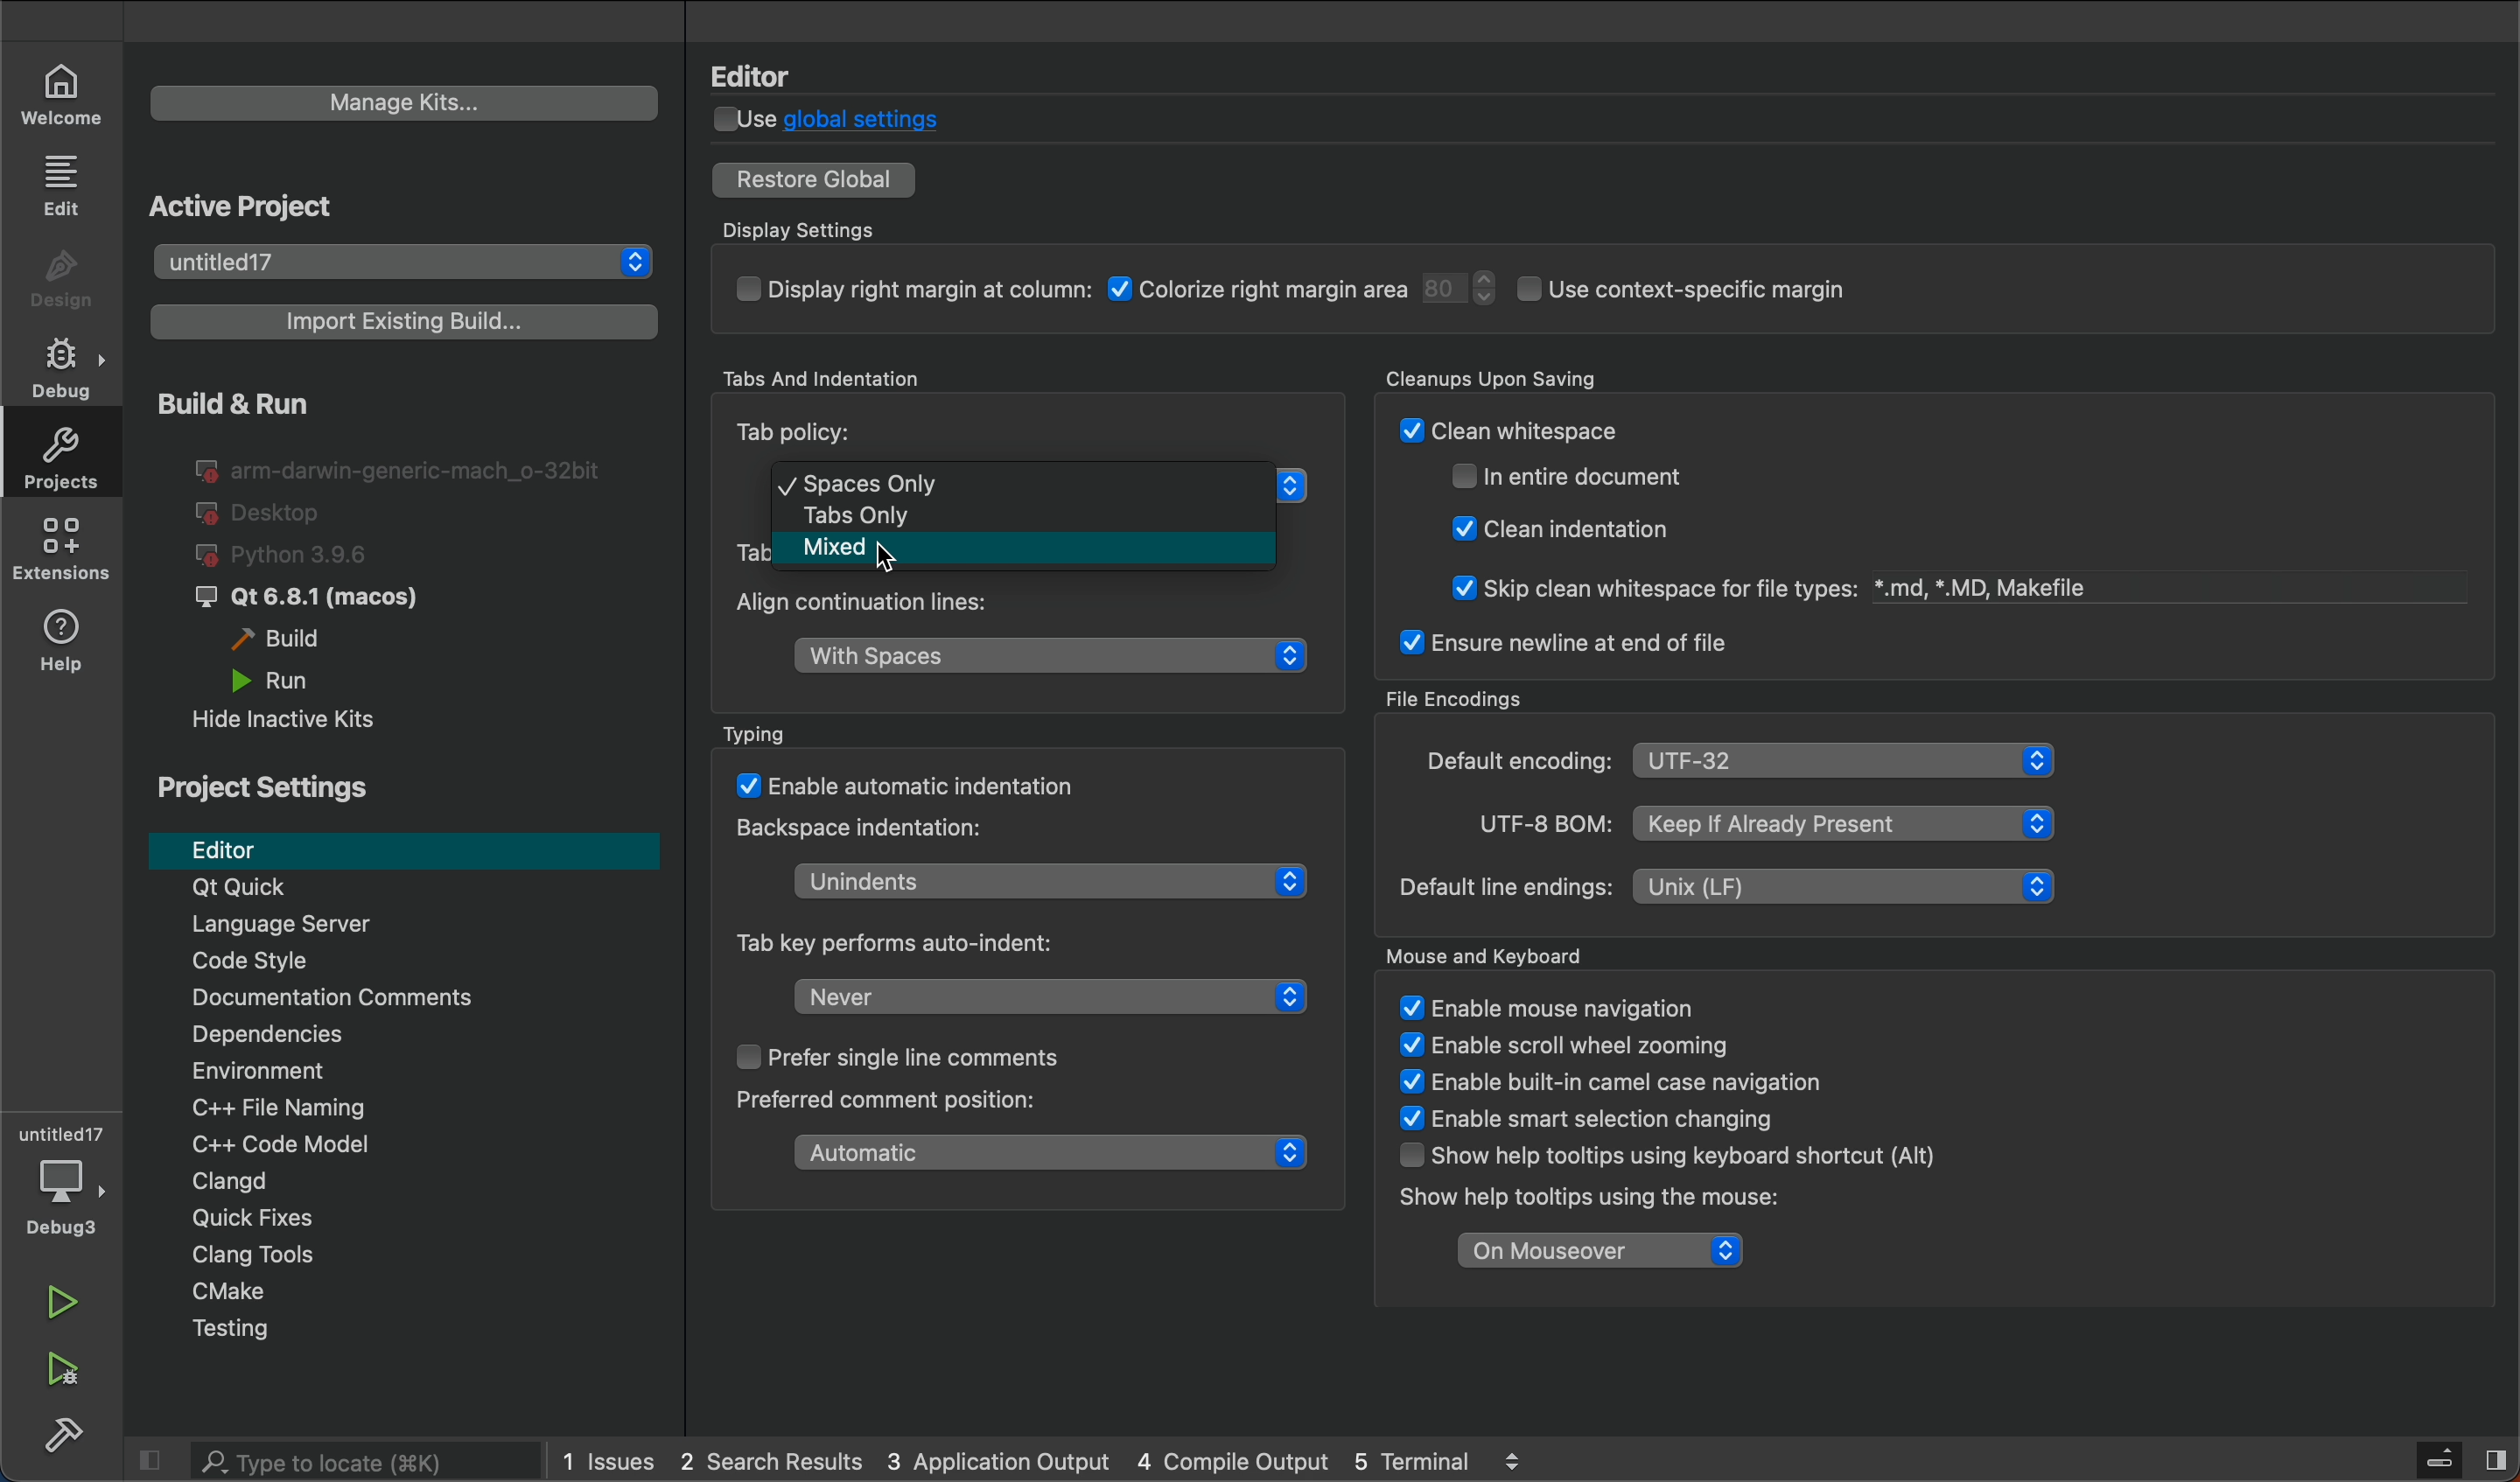  Describe the element at coordinates (827, 380) in the screenshot. I see `Tabs And Indentation` at that location.